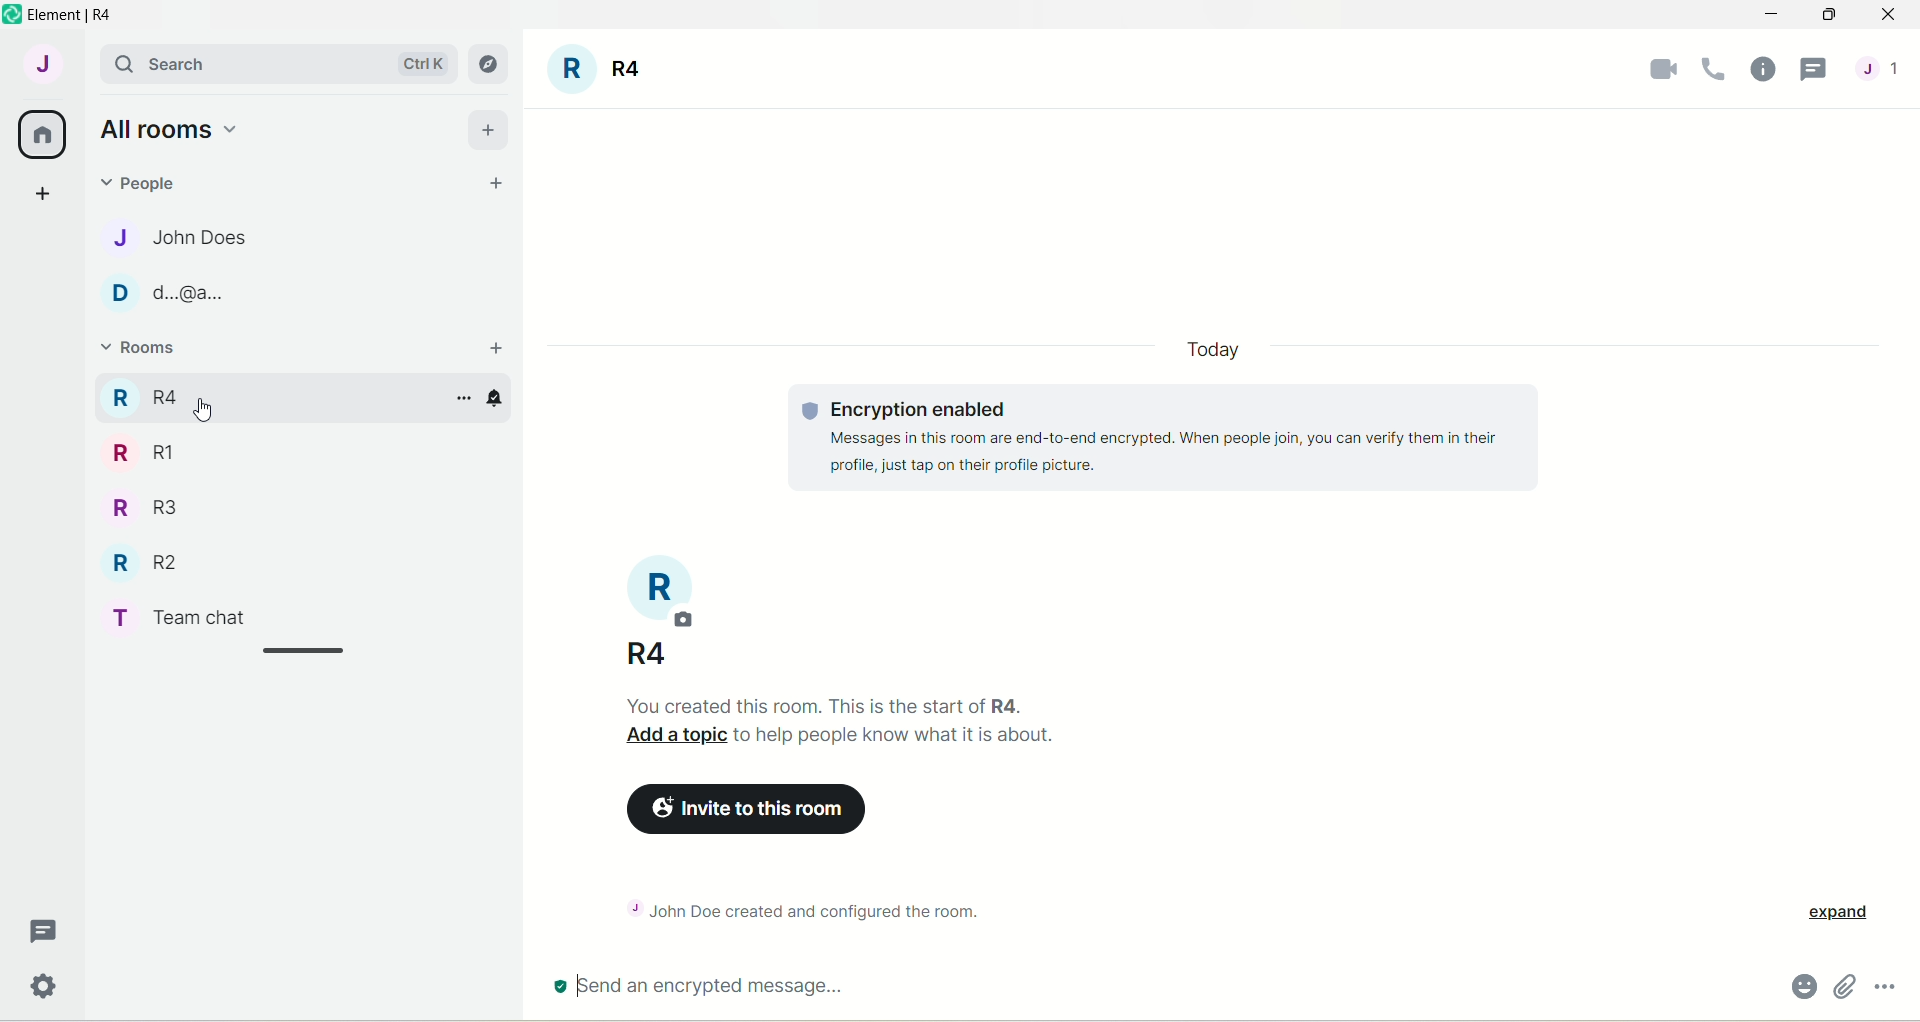  I want to click on T Team chat, so click(191, 614).